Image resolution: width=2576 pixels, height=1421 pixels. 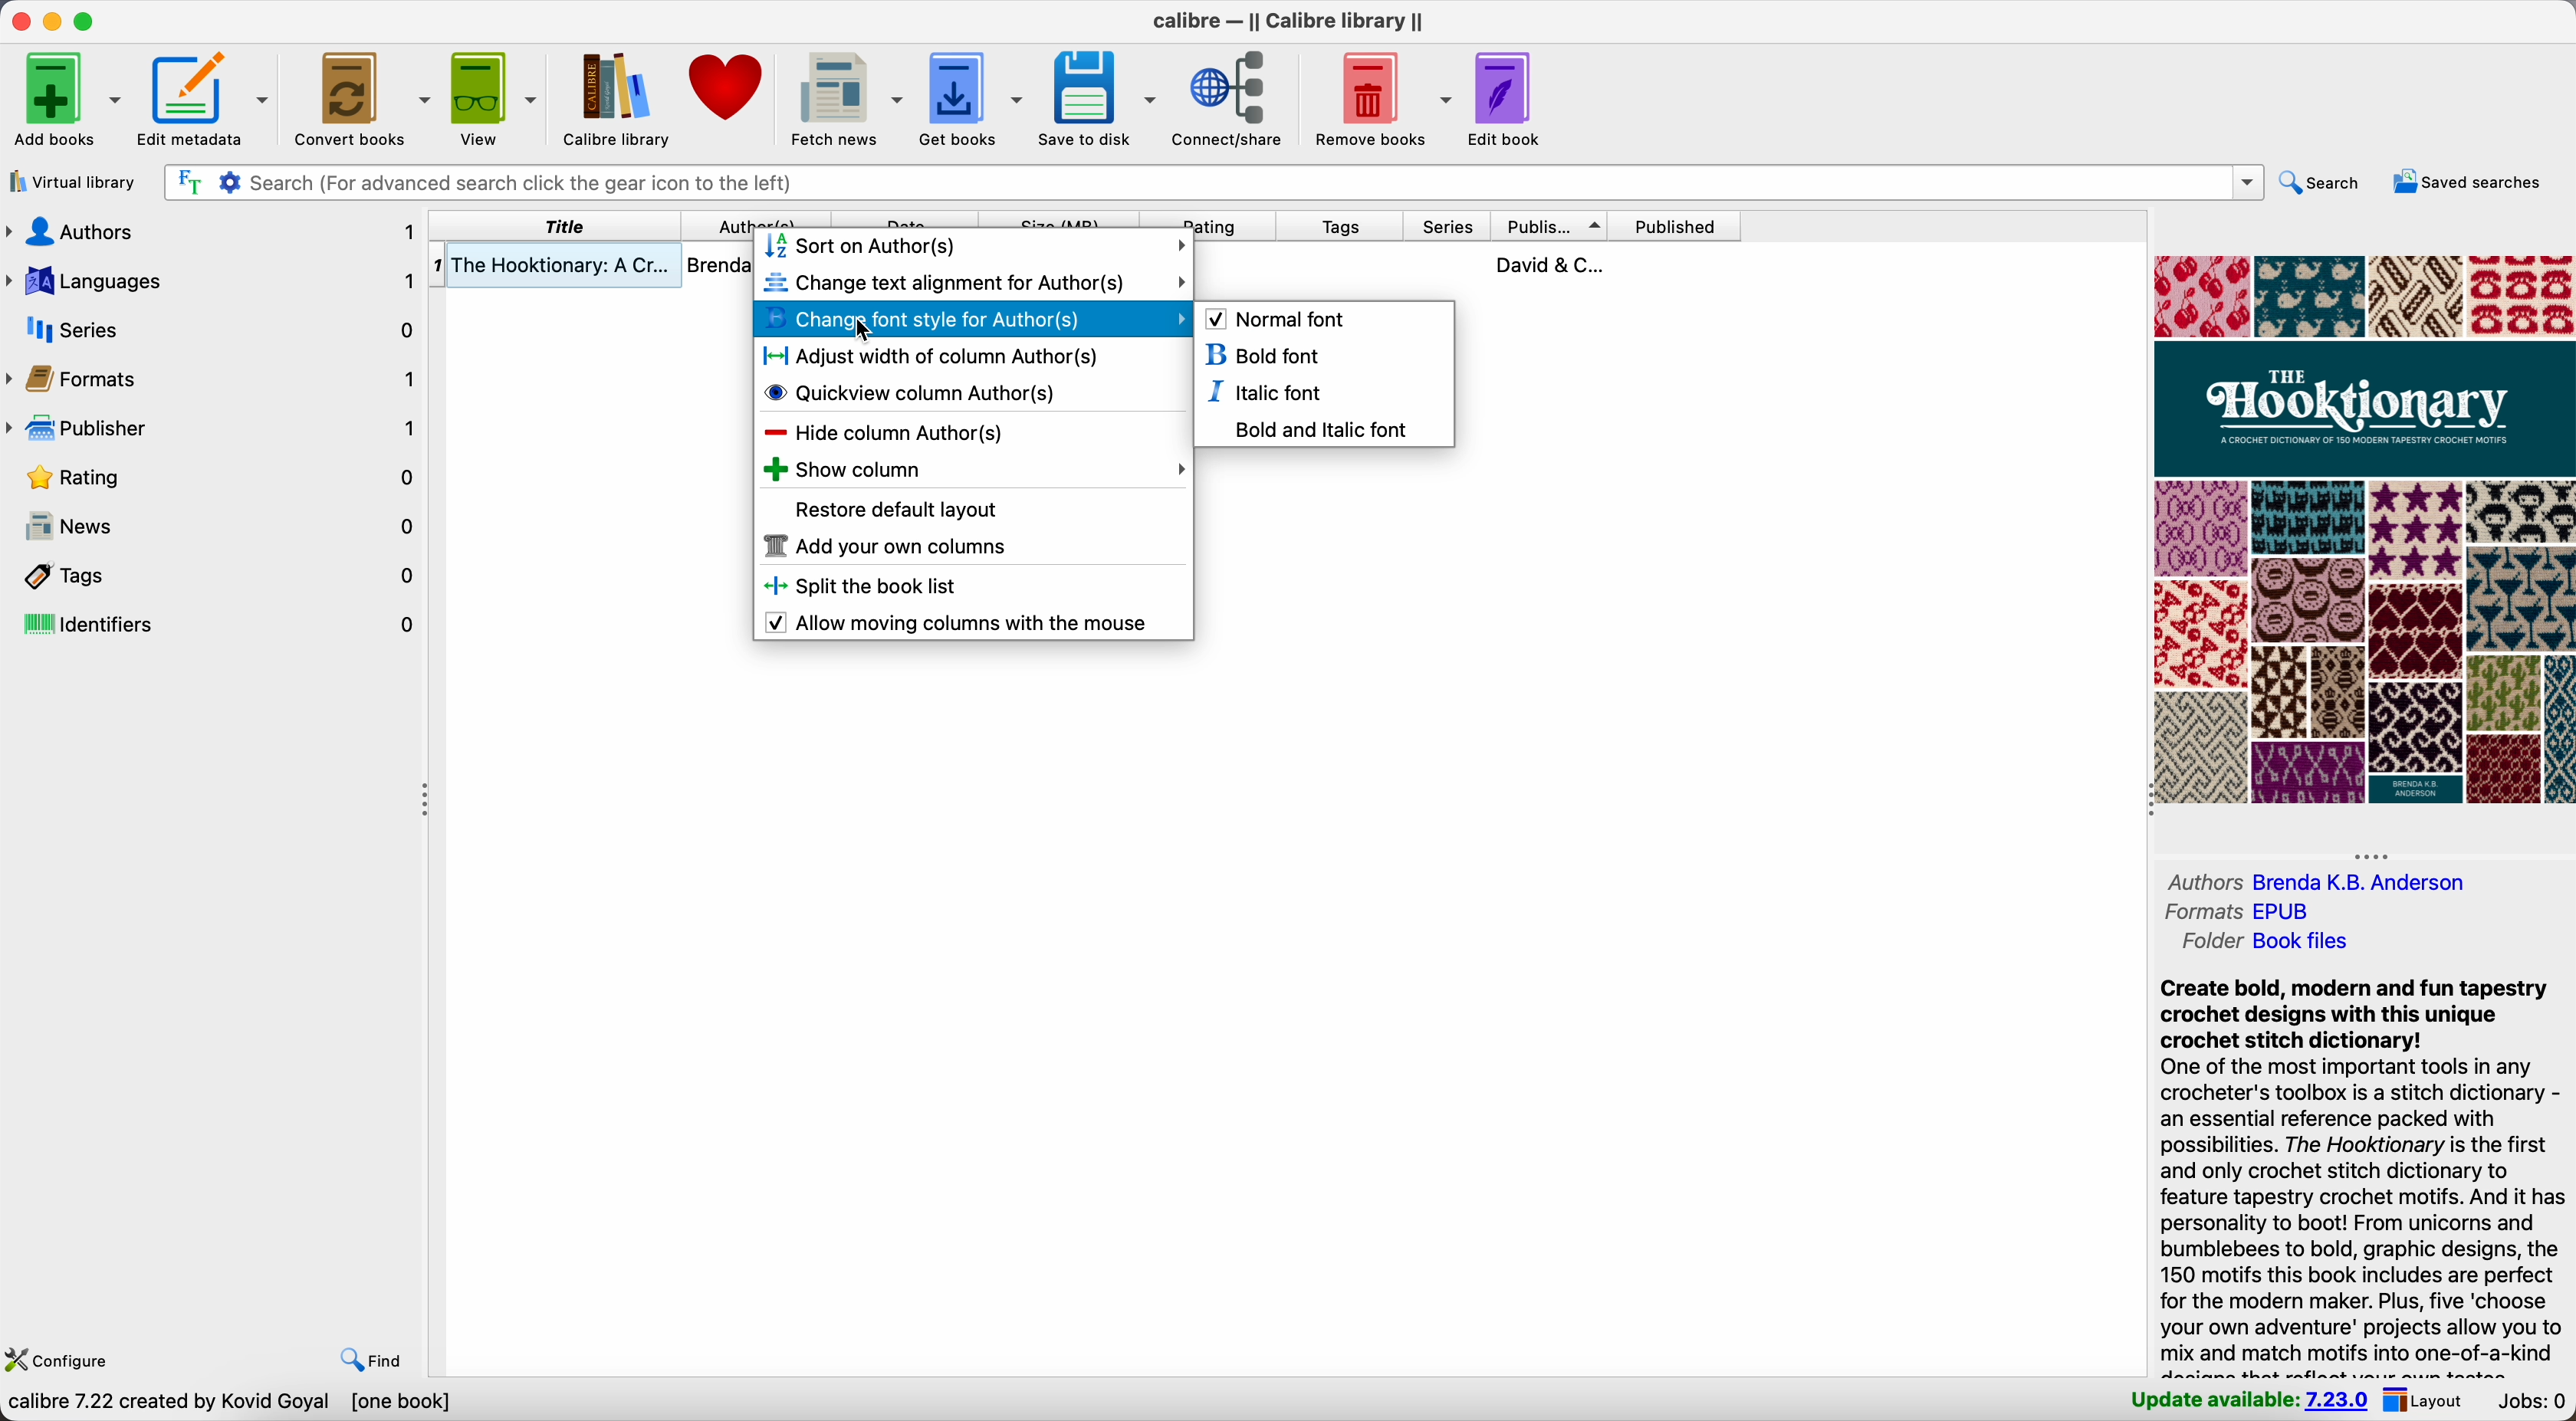 I want to click on allow moving columns with the mouse, so click(x=963, y=623).